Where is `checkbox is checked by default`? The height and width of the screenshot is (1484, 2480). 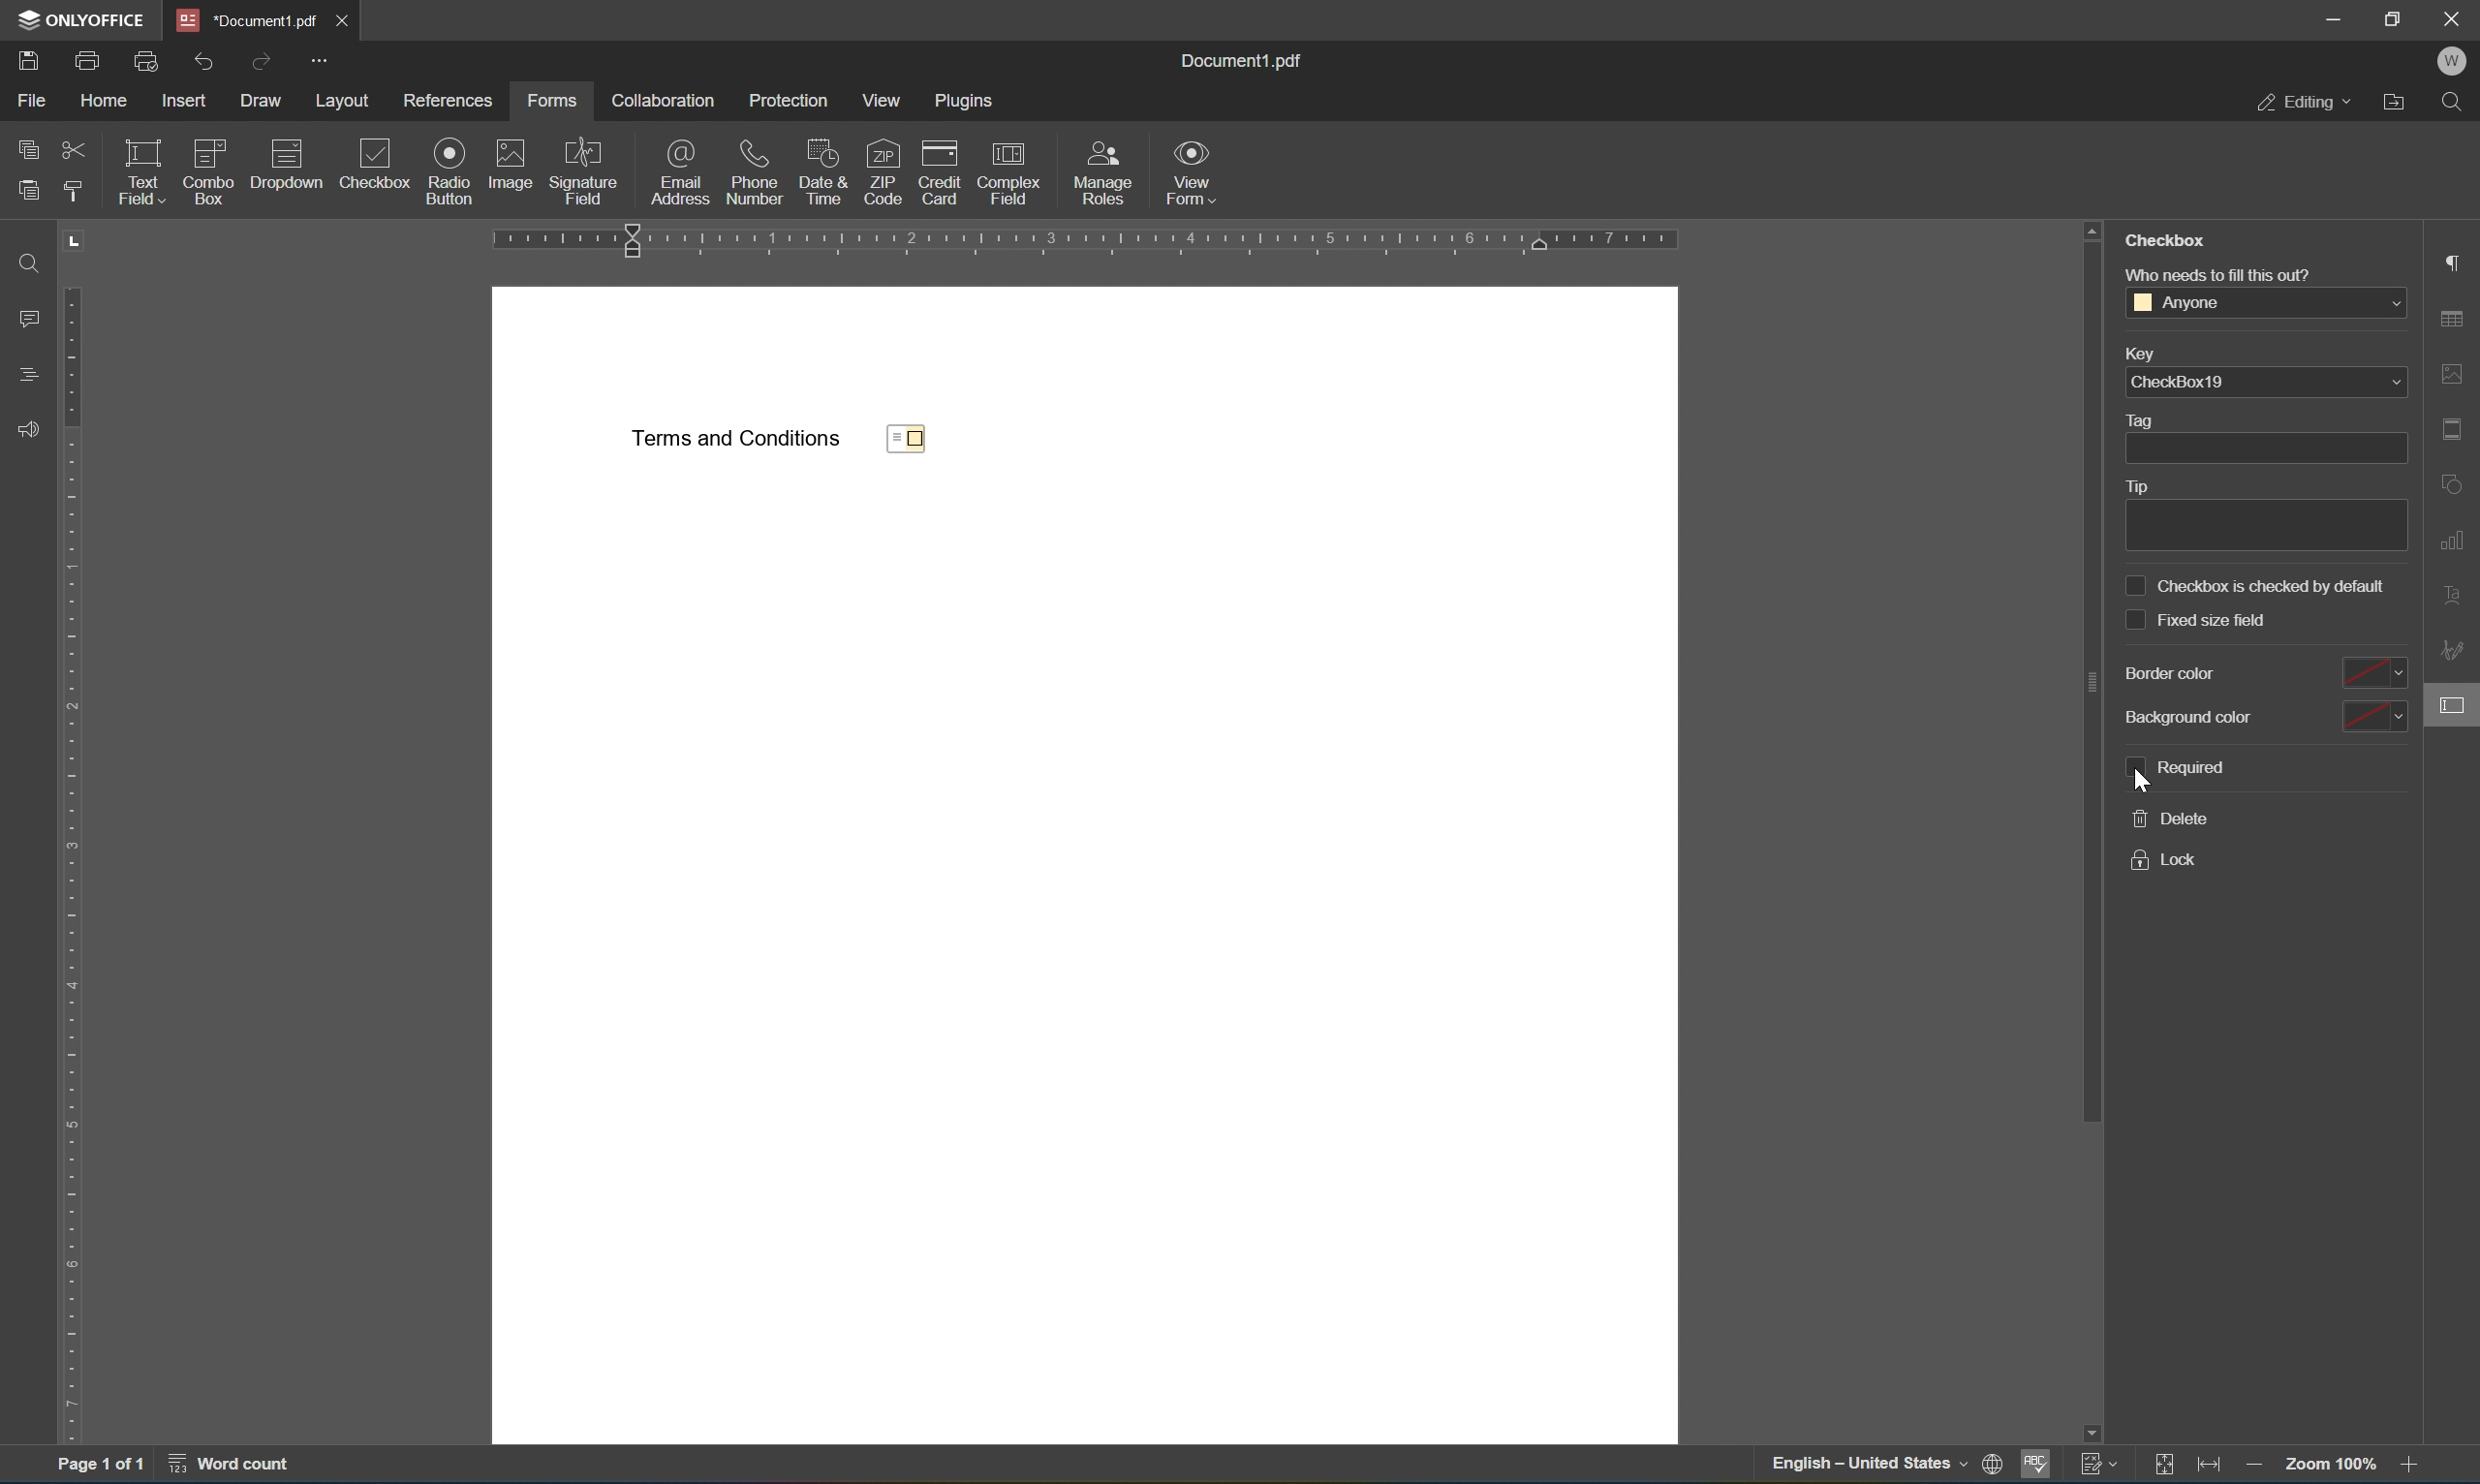 checkbox is checked by default is located at coordinates (2257, 584).